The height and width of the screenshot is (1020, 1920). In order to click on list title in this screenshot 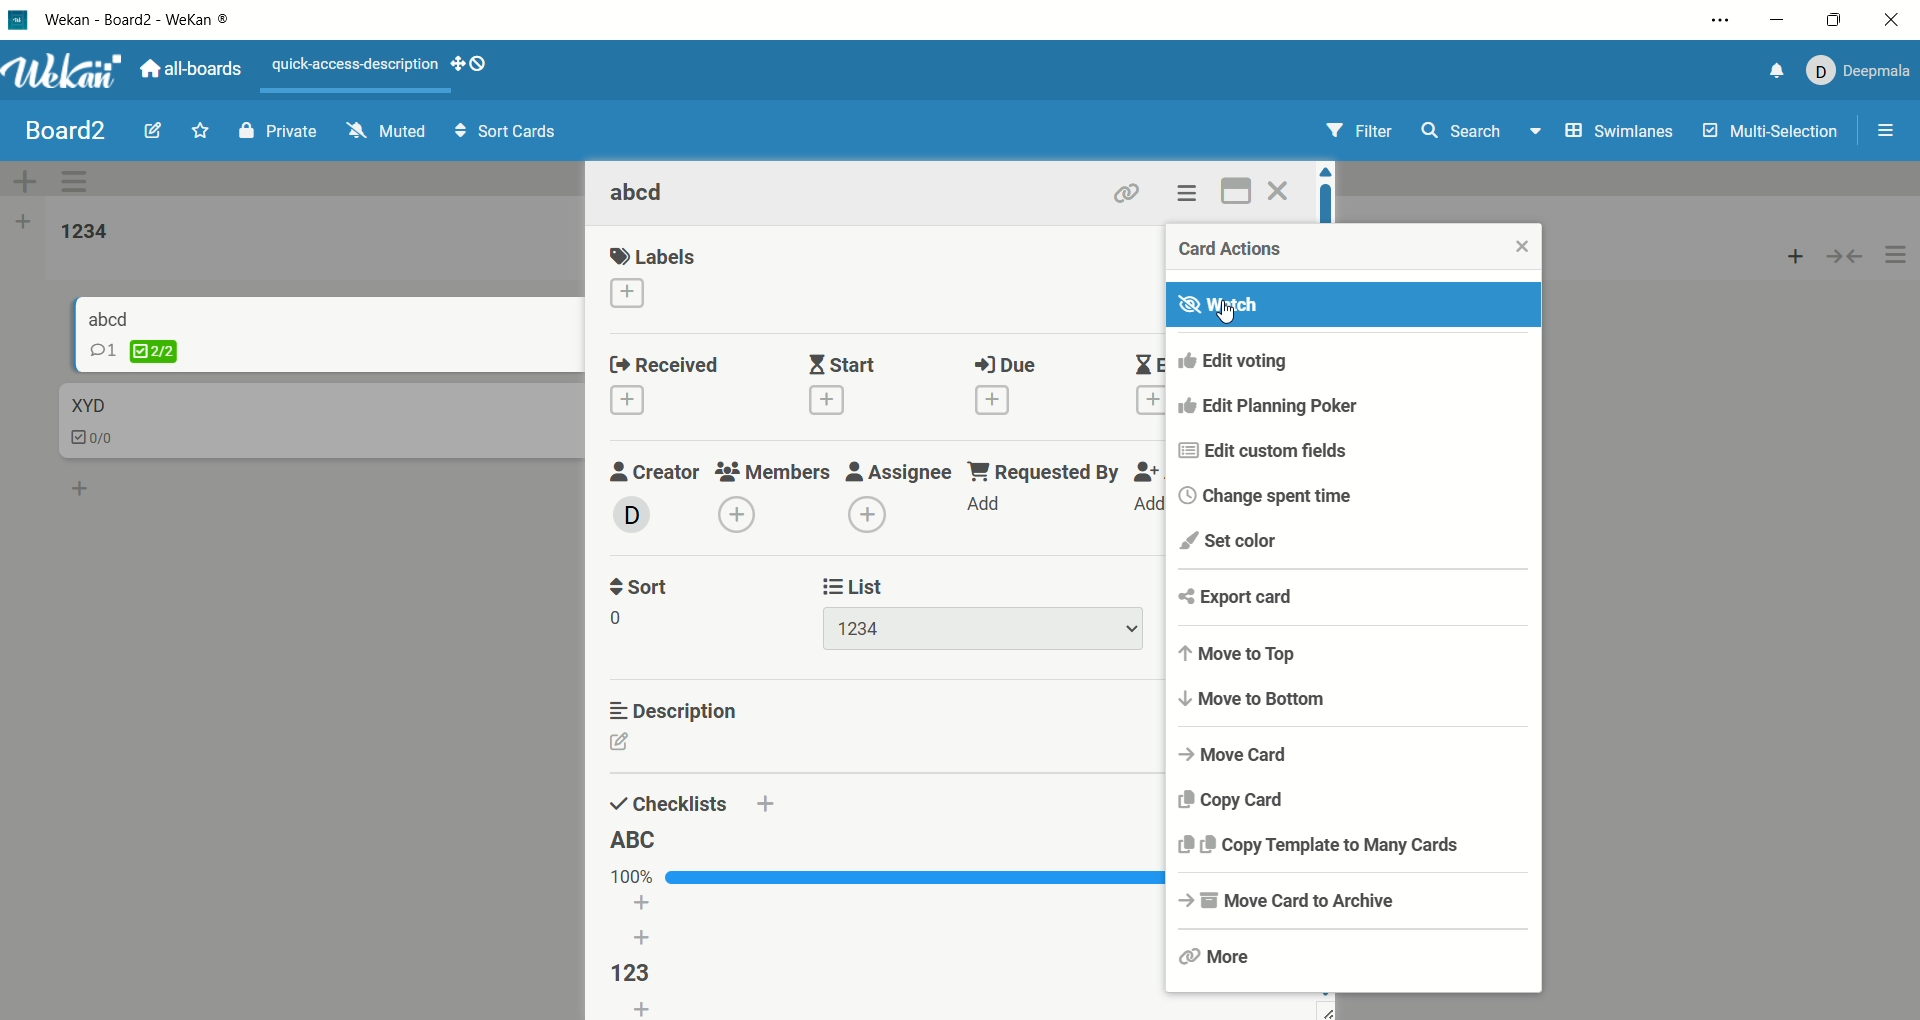, I will do `click(635, 839)`.